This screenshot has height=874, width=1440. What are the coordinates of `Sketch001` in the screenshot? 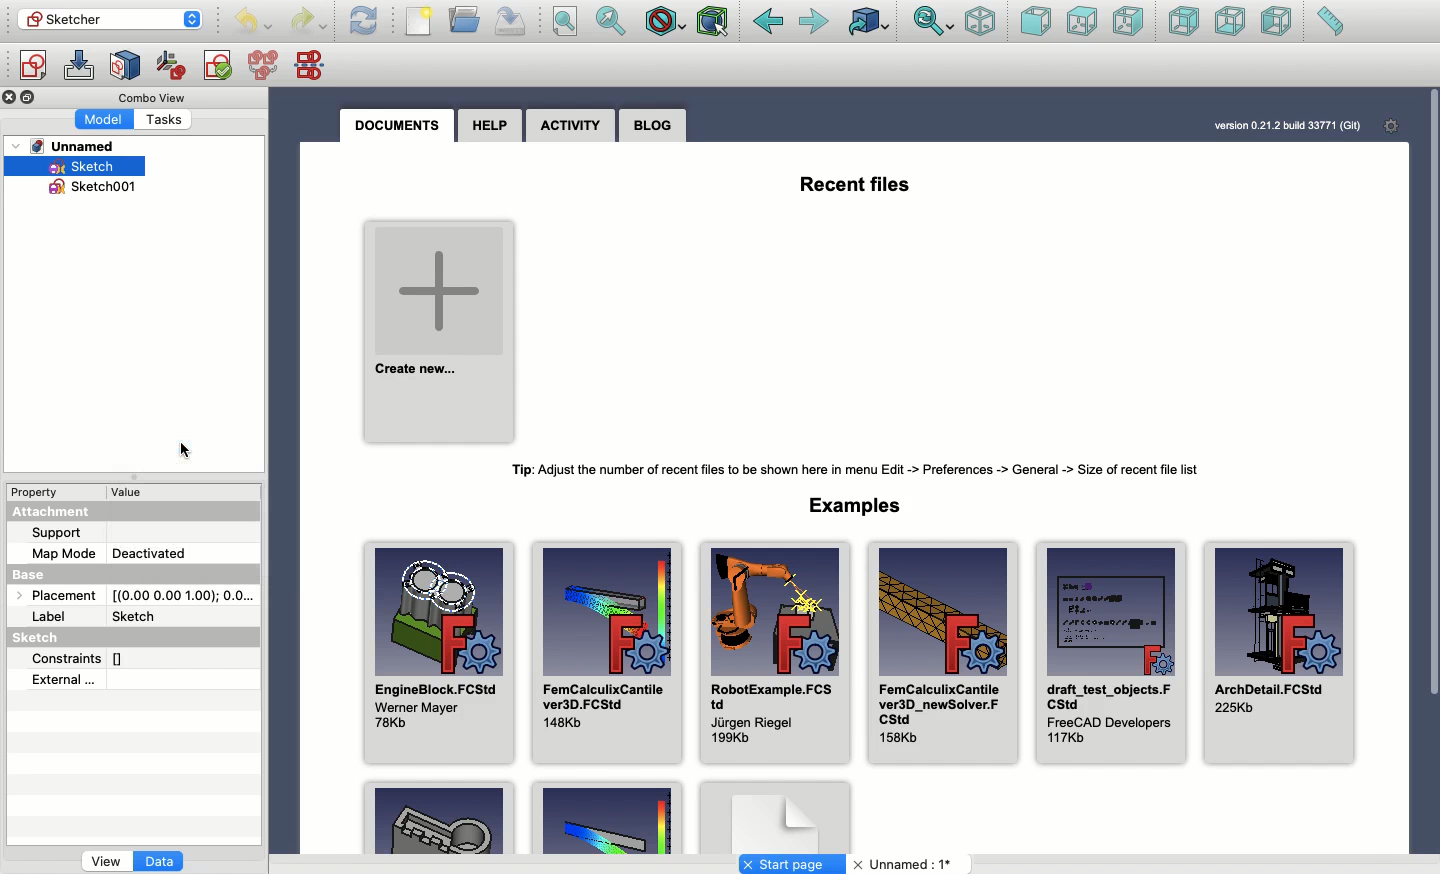 It's located at (103, 190).